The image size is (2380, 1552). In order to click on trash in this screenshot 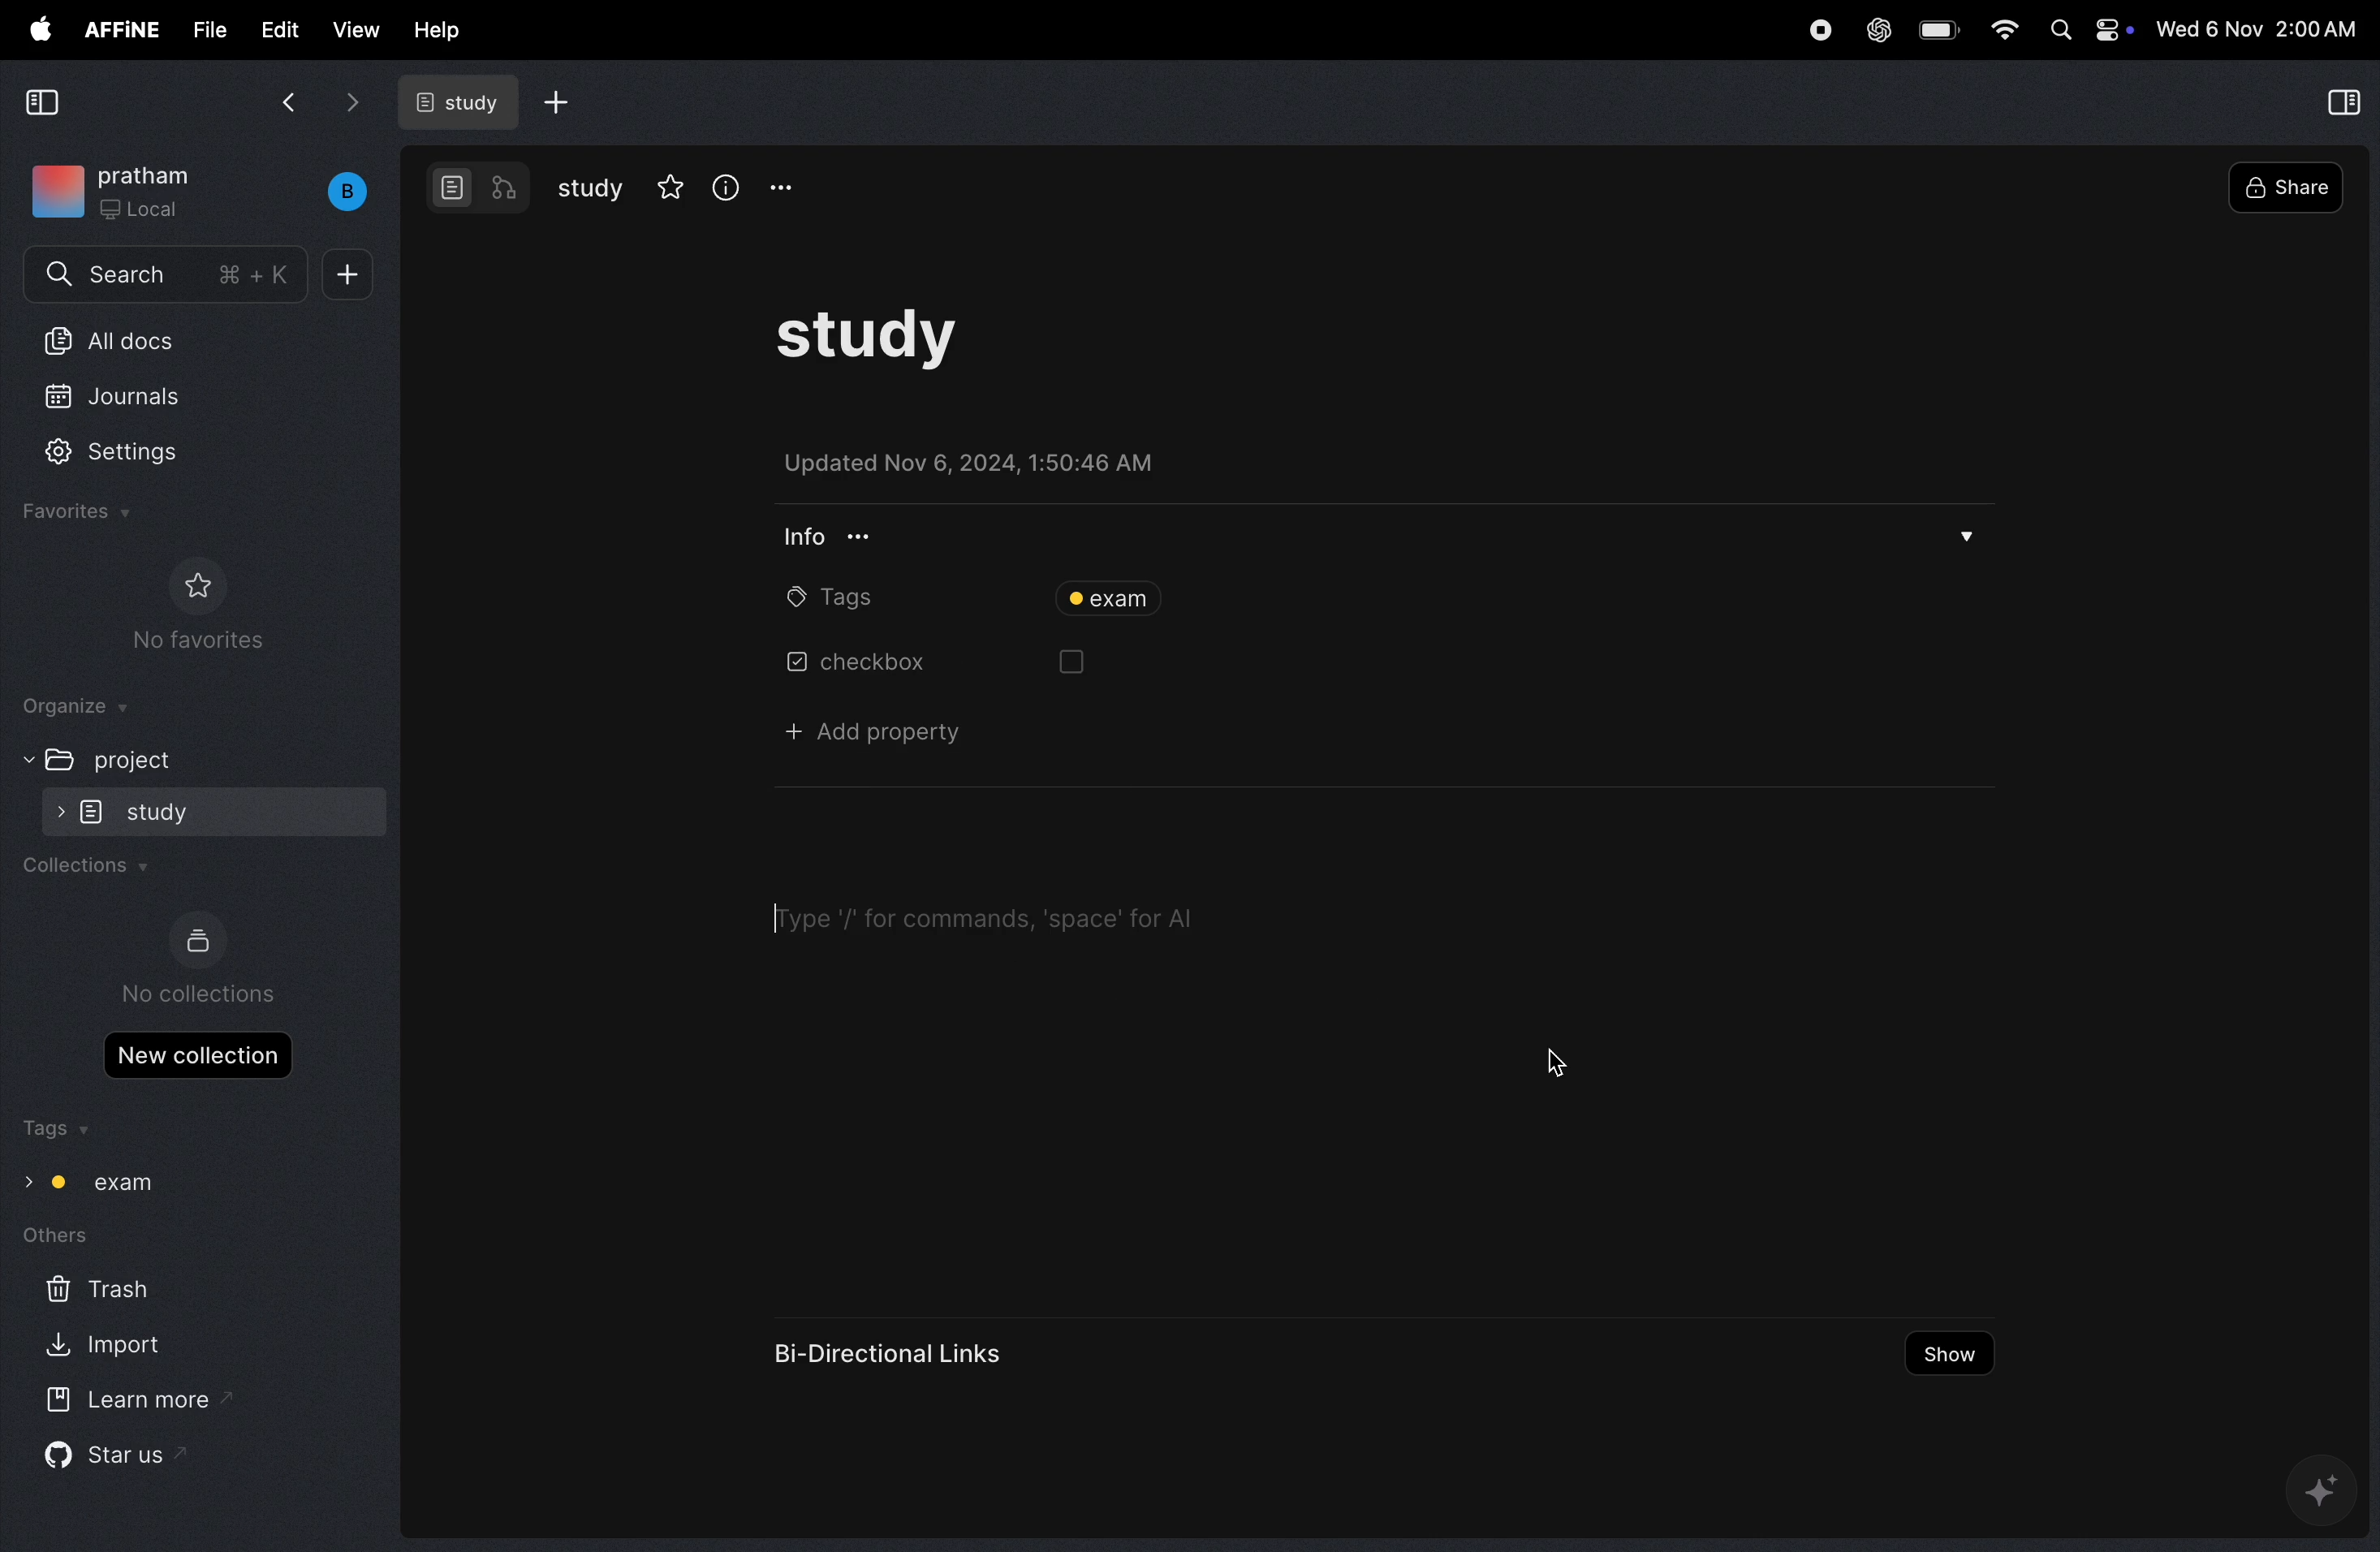, I will do `click(118, 1289)`.